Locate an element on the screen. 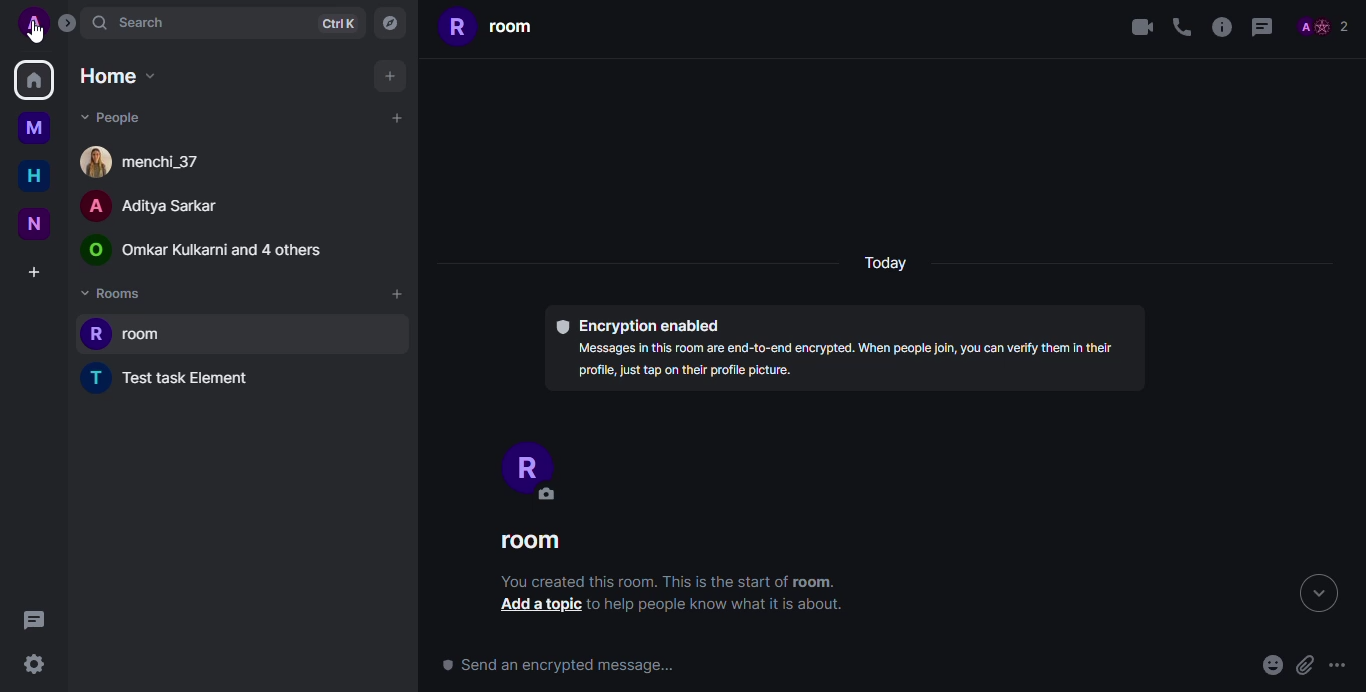 This screenshot has height=692, width=1366. attach is located at coordinates (1306, 665).